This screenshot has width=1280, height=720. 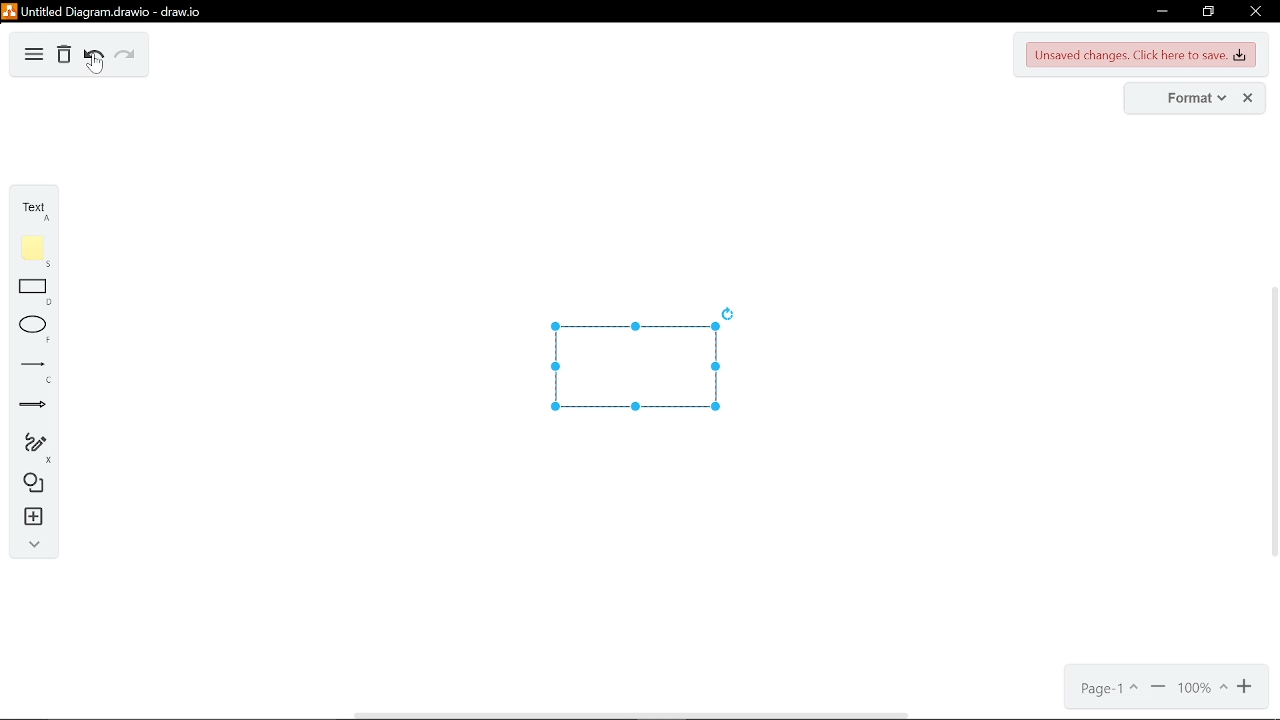 What do you see at coordinates (634, 368) in the screenshot?
I see `current diagram` at bounding box center [634, 368].